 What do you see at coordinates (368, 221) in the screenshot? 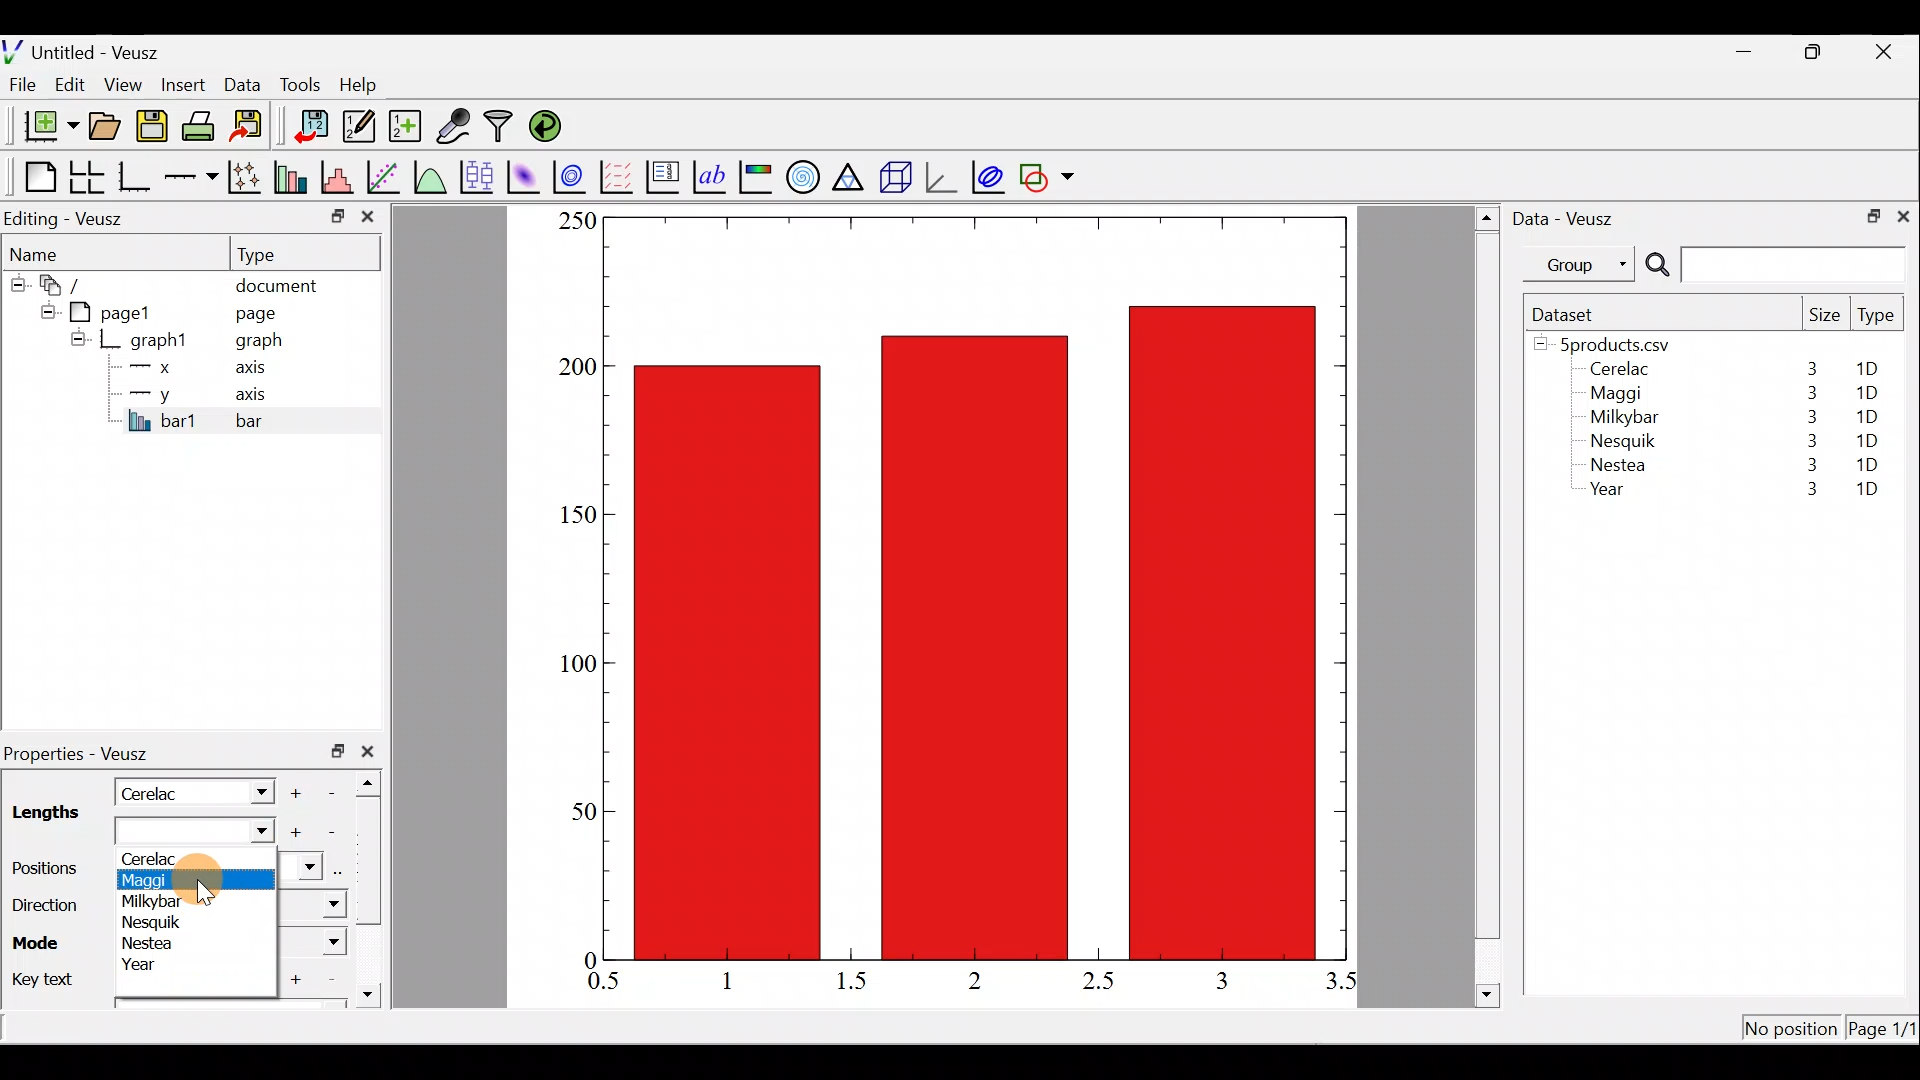
I see `close` at bounding box center [368, 221].